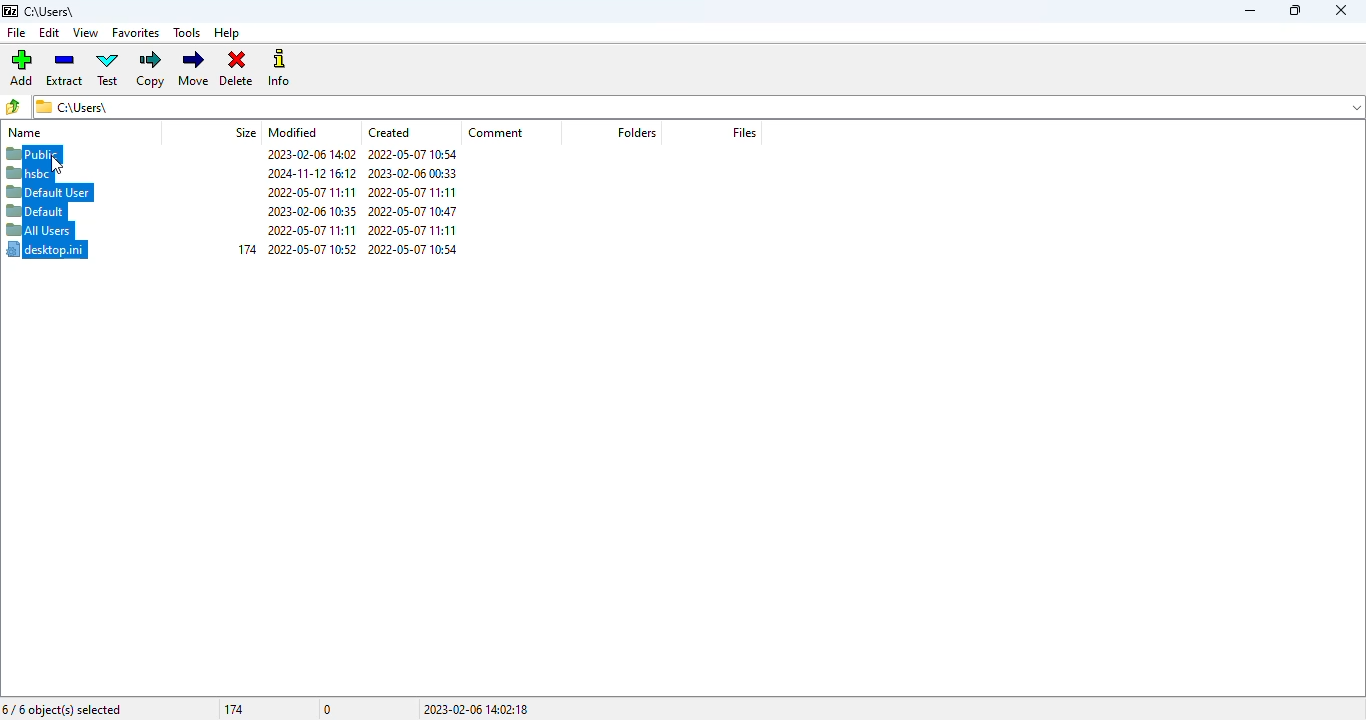 This screenshot has width=1366, height=720. Describe the element at coordinates (195, 68) in the screenshot. I see `move` at that location.